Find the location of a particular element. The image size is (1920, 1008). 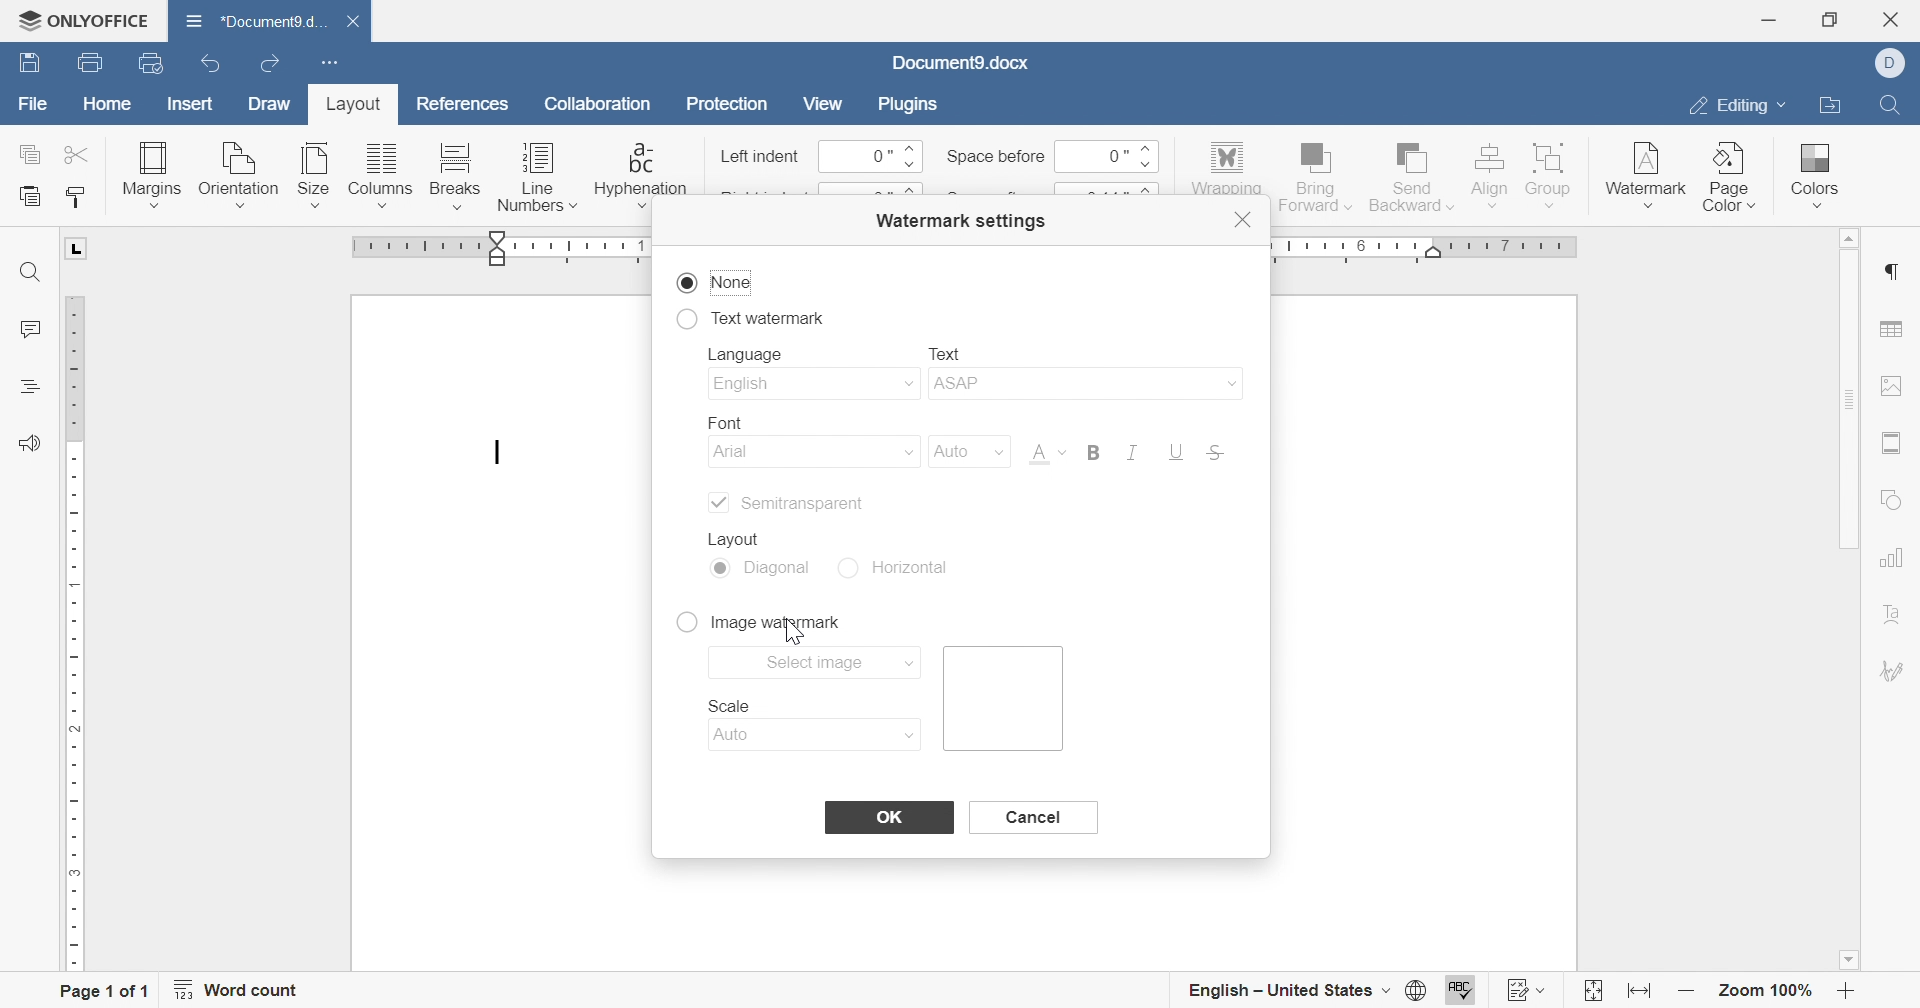

scroll bar is located at coordinates (1846, 399).